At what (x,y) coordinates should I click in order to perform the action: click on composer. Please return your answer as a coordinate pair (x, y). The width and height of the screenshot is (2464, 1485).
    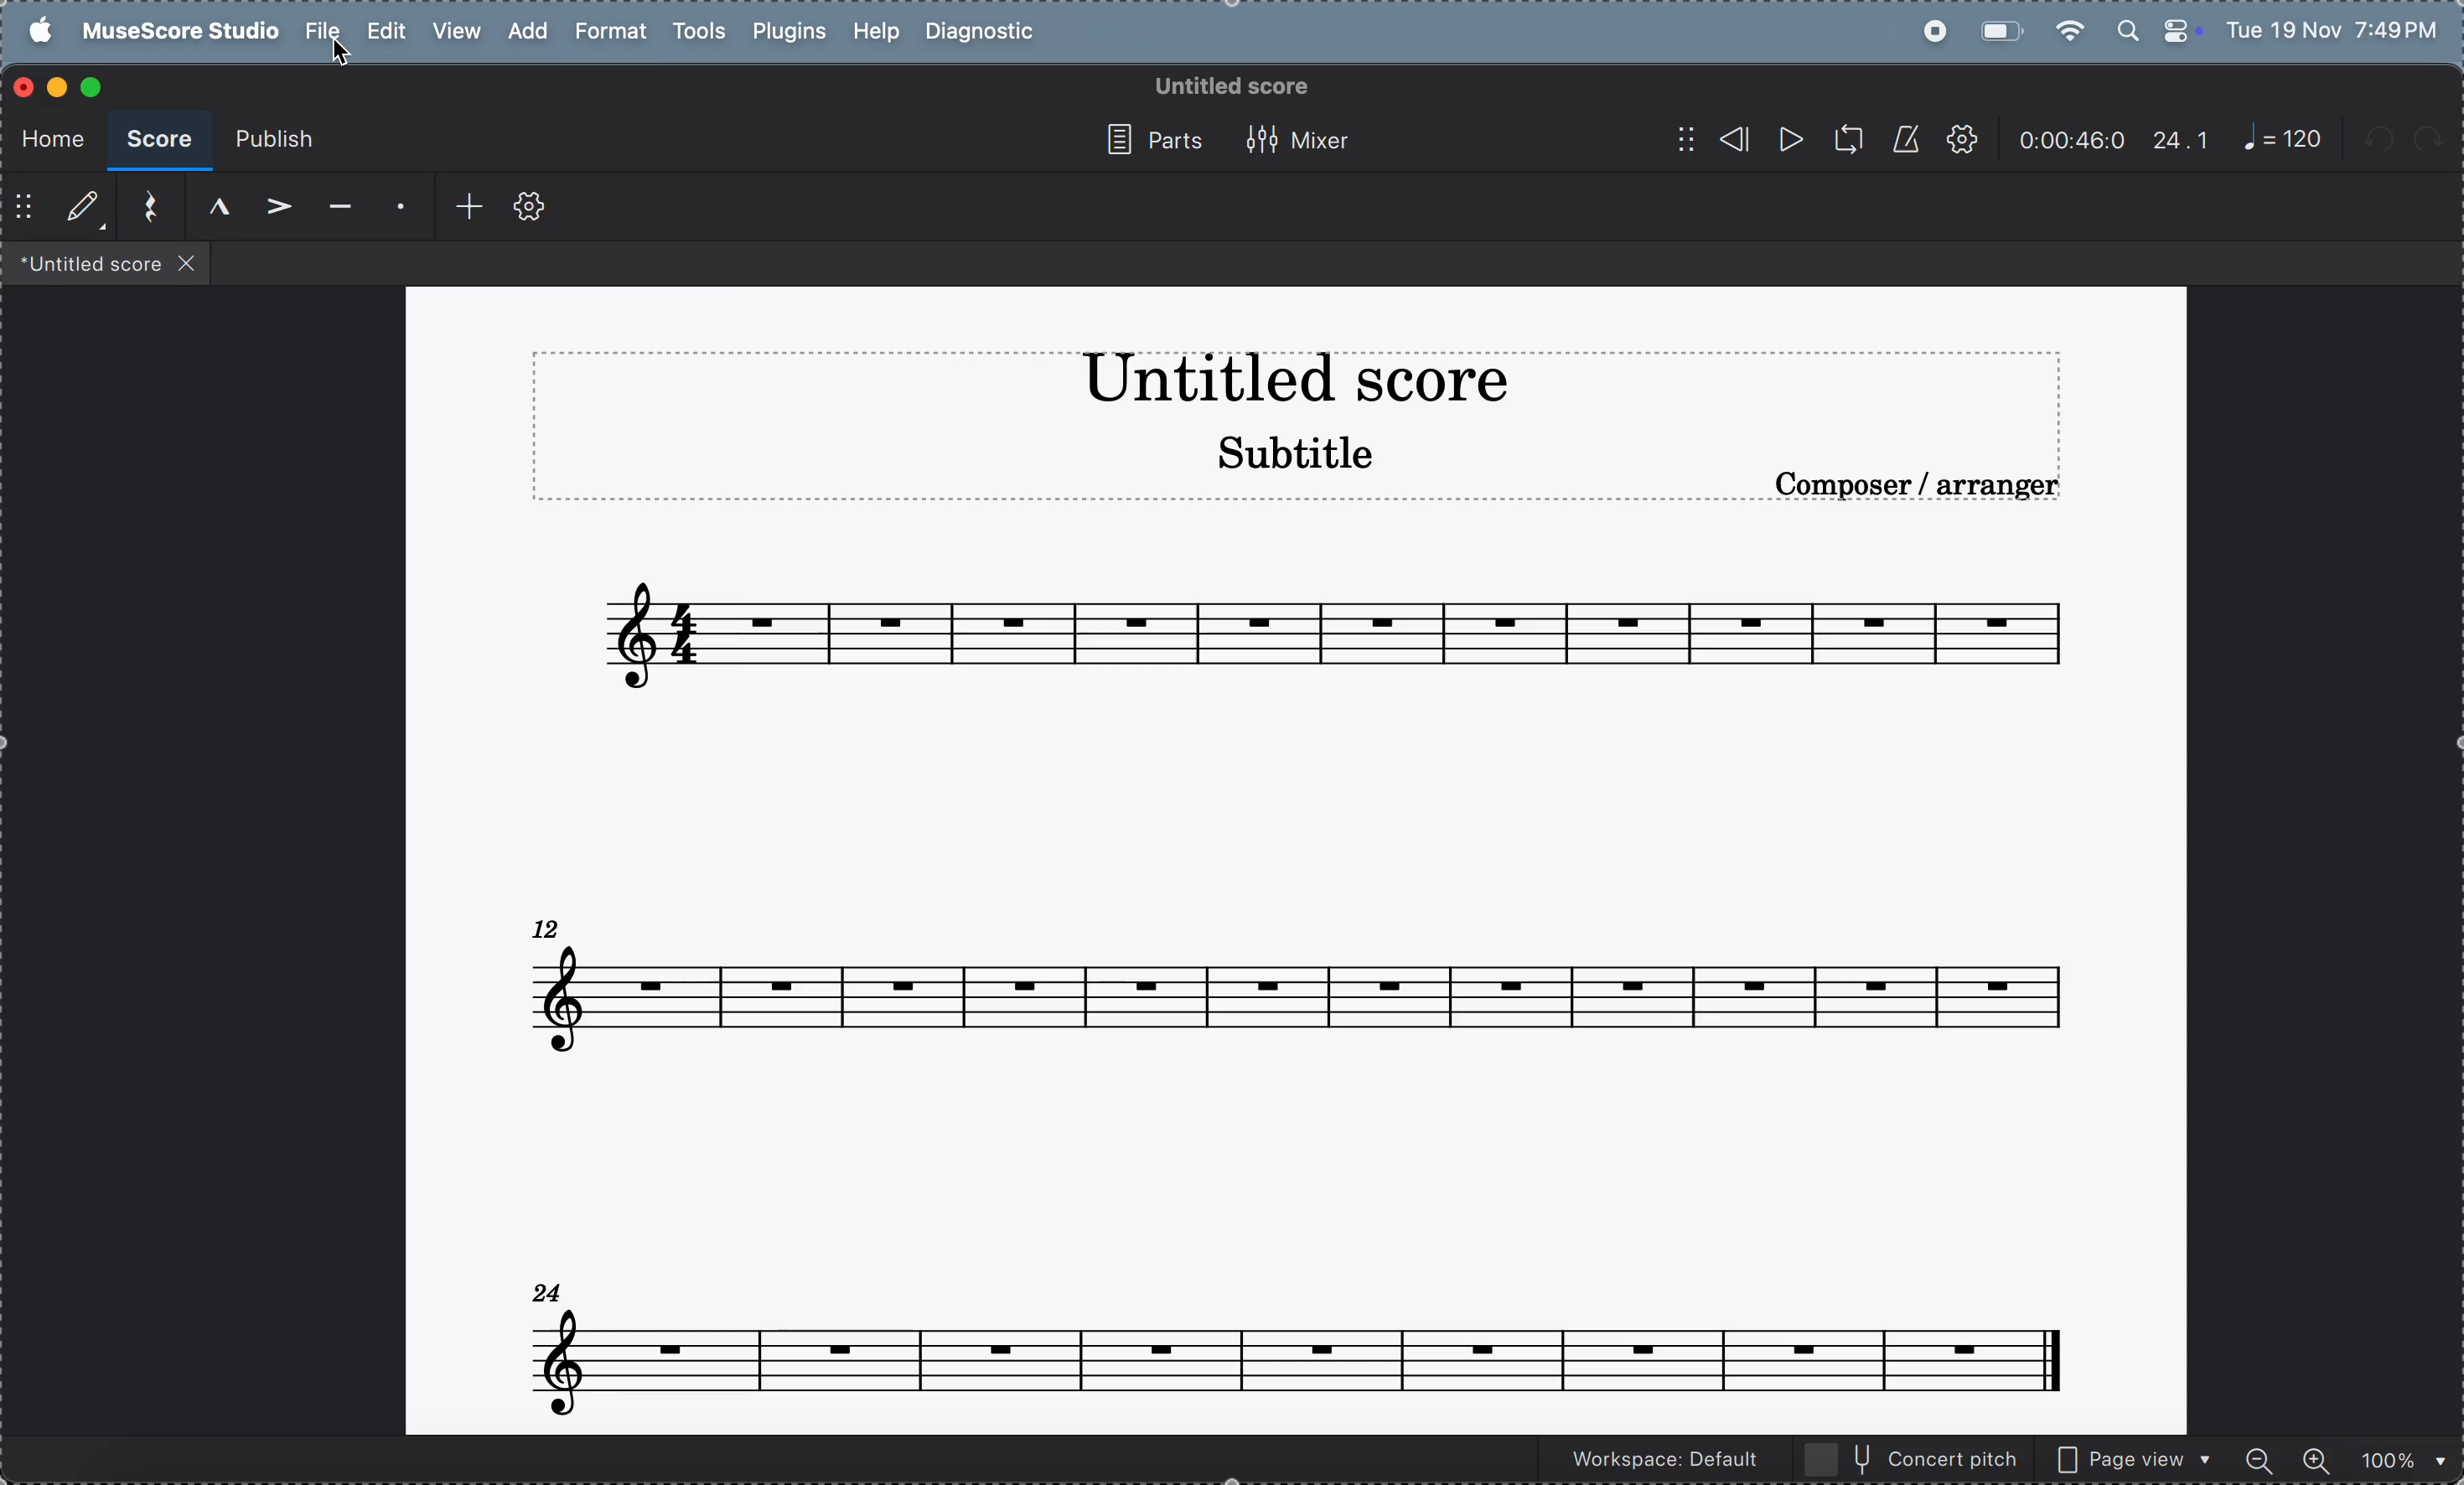
    Looking at the image, I should click on (1920, 484).